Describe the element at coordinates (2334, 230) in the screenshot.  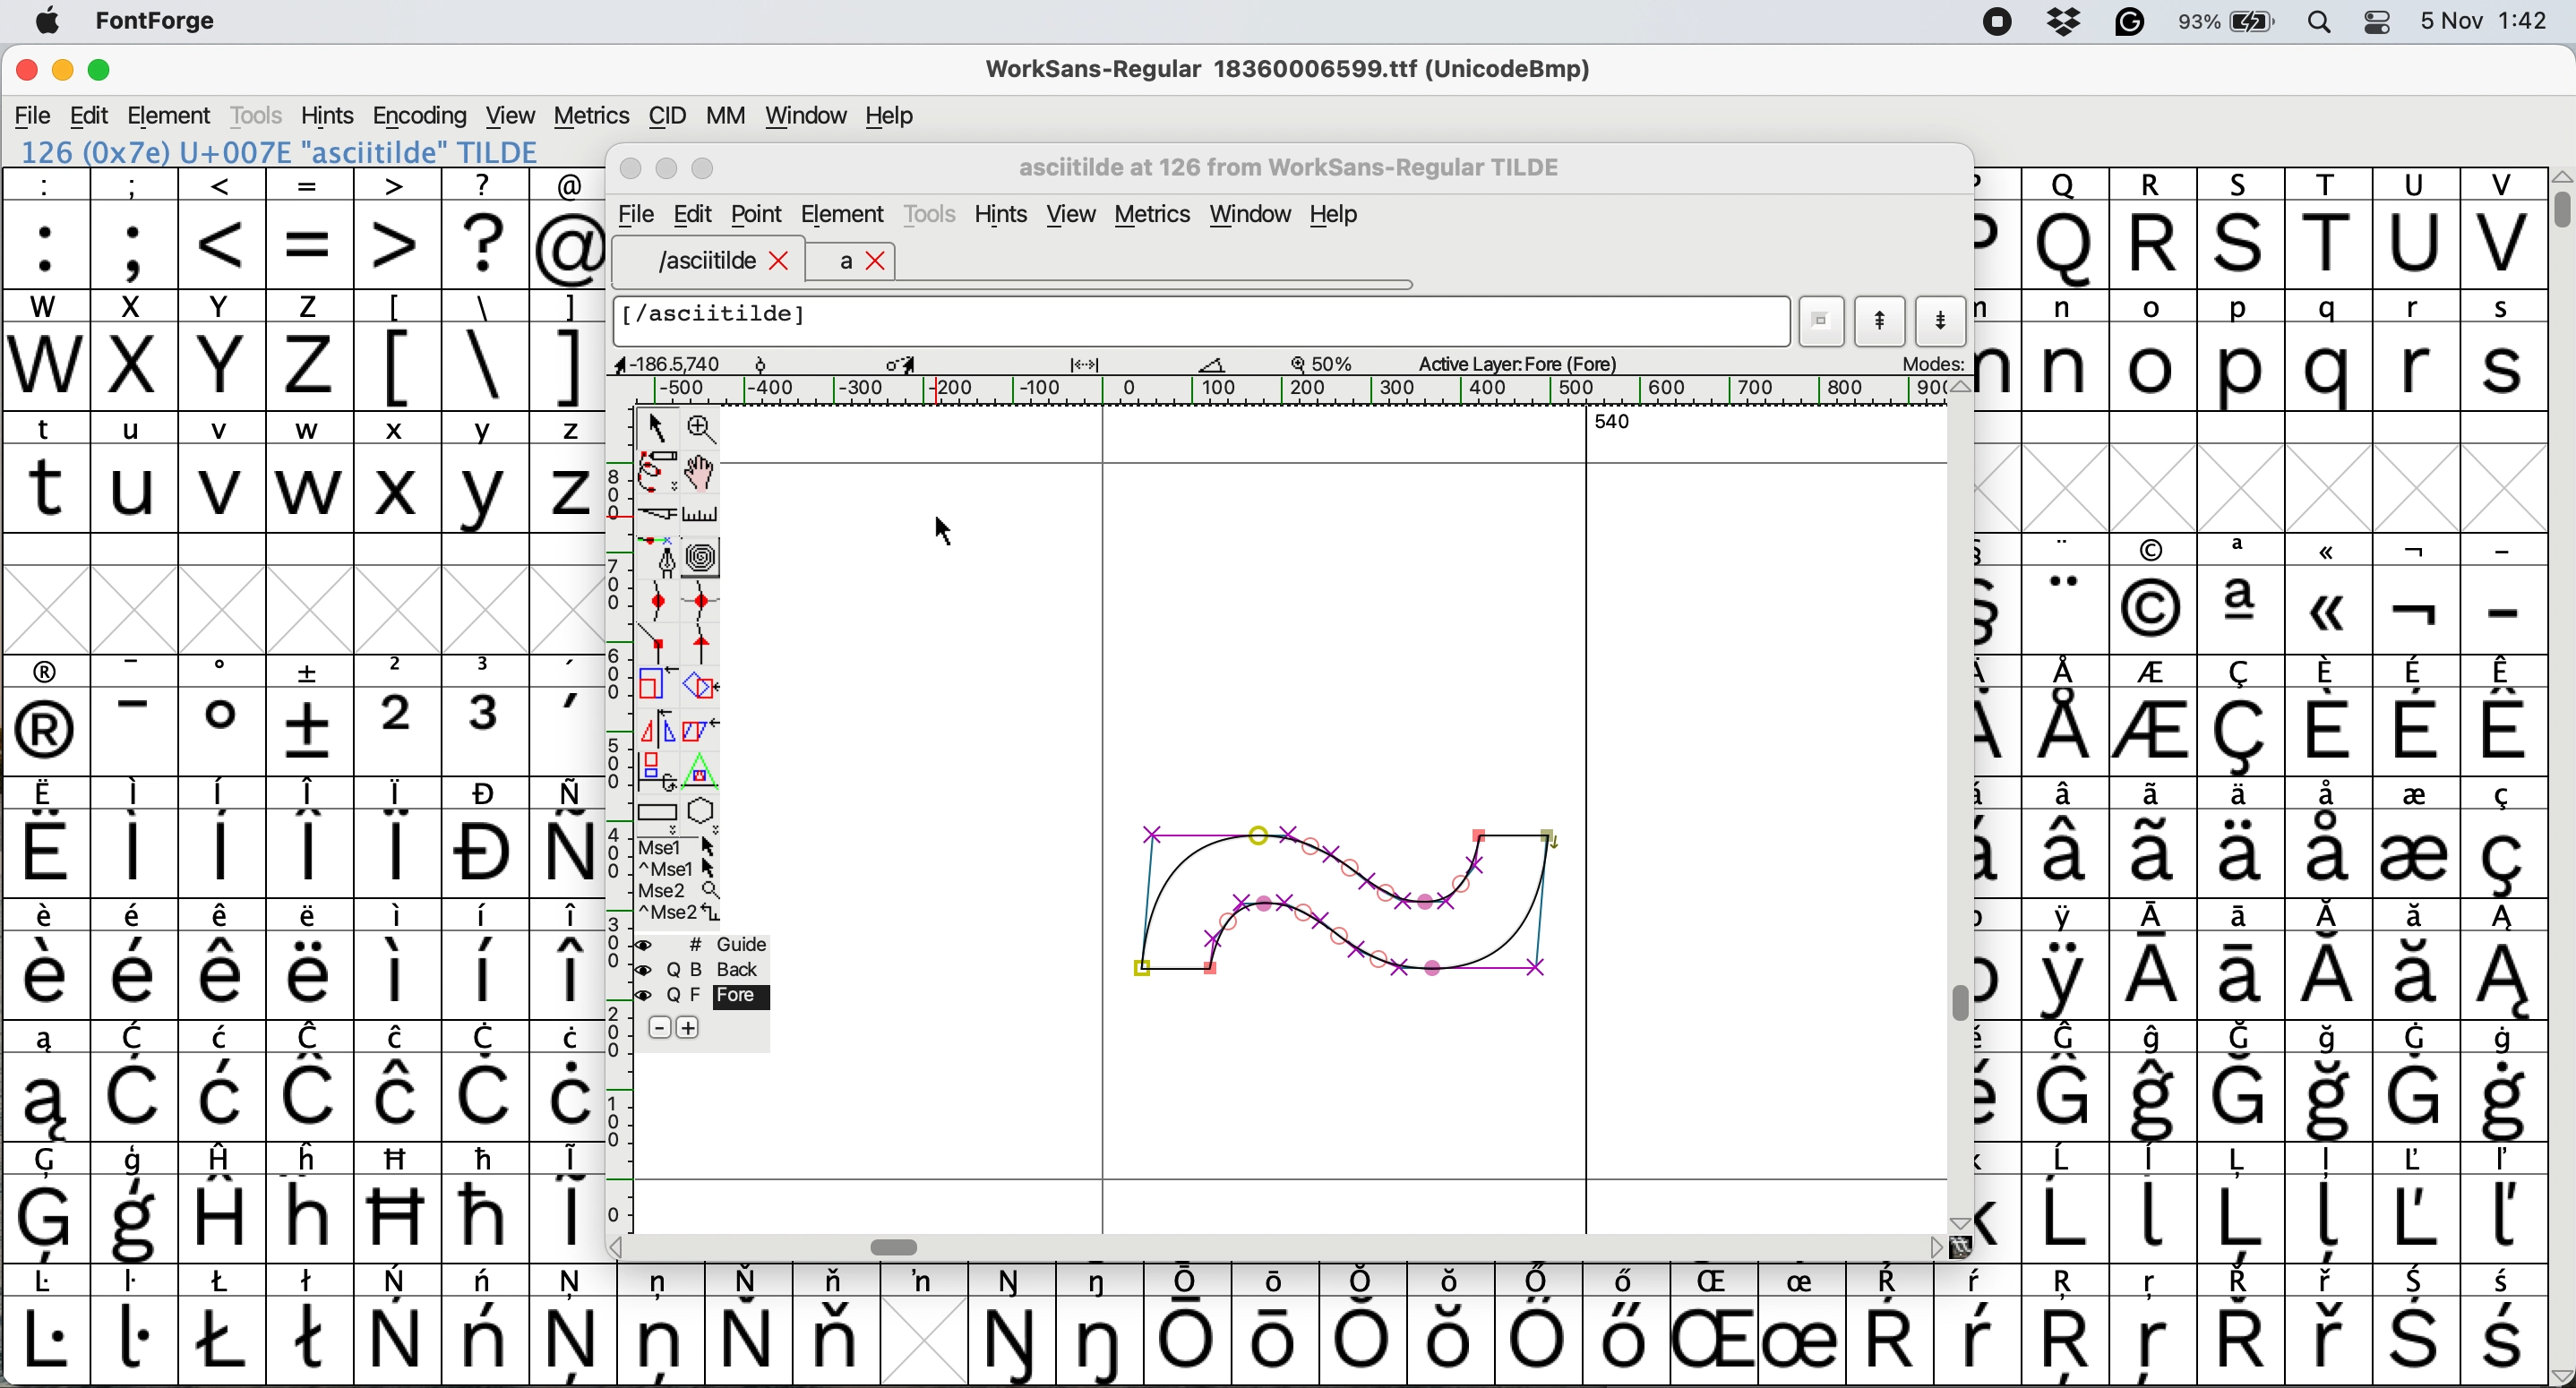
I see `T` at that location.